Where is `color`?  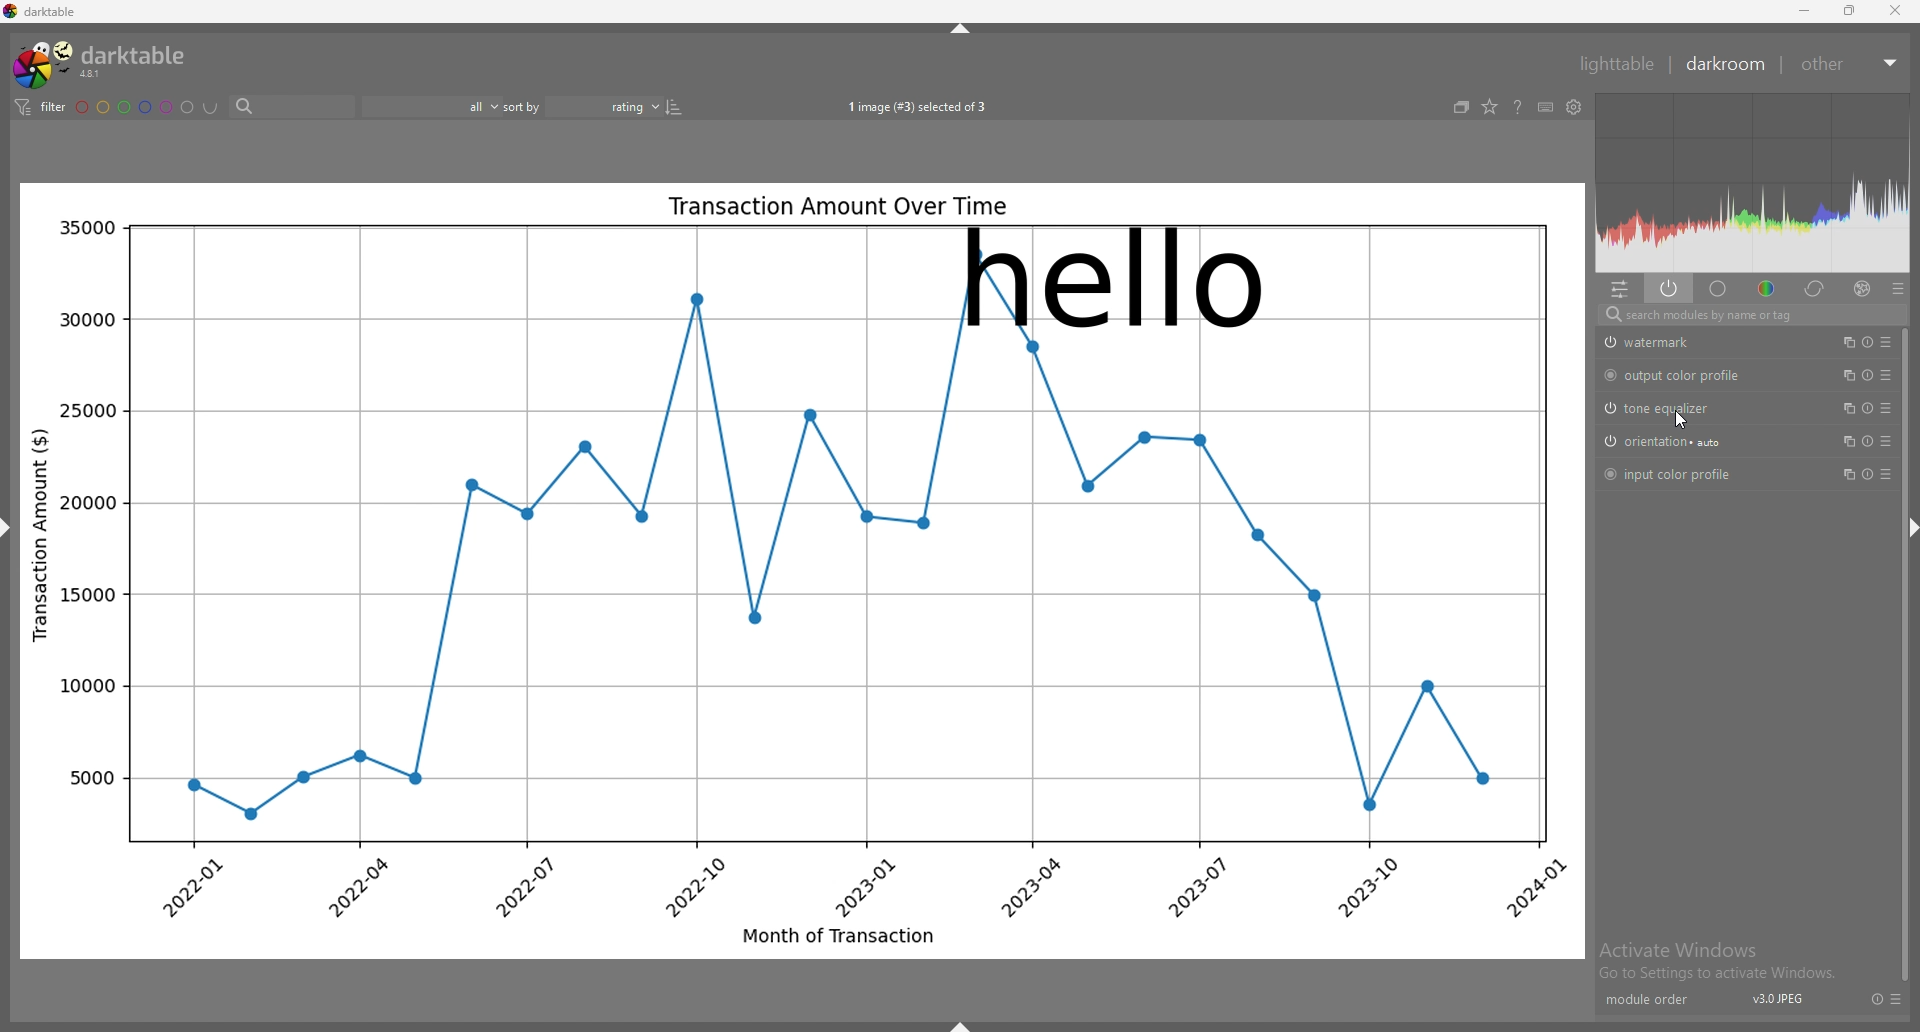 color is located at coordinates (1767, 289).